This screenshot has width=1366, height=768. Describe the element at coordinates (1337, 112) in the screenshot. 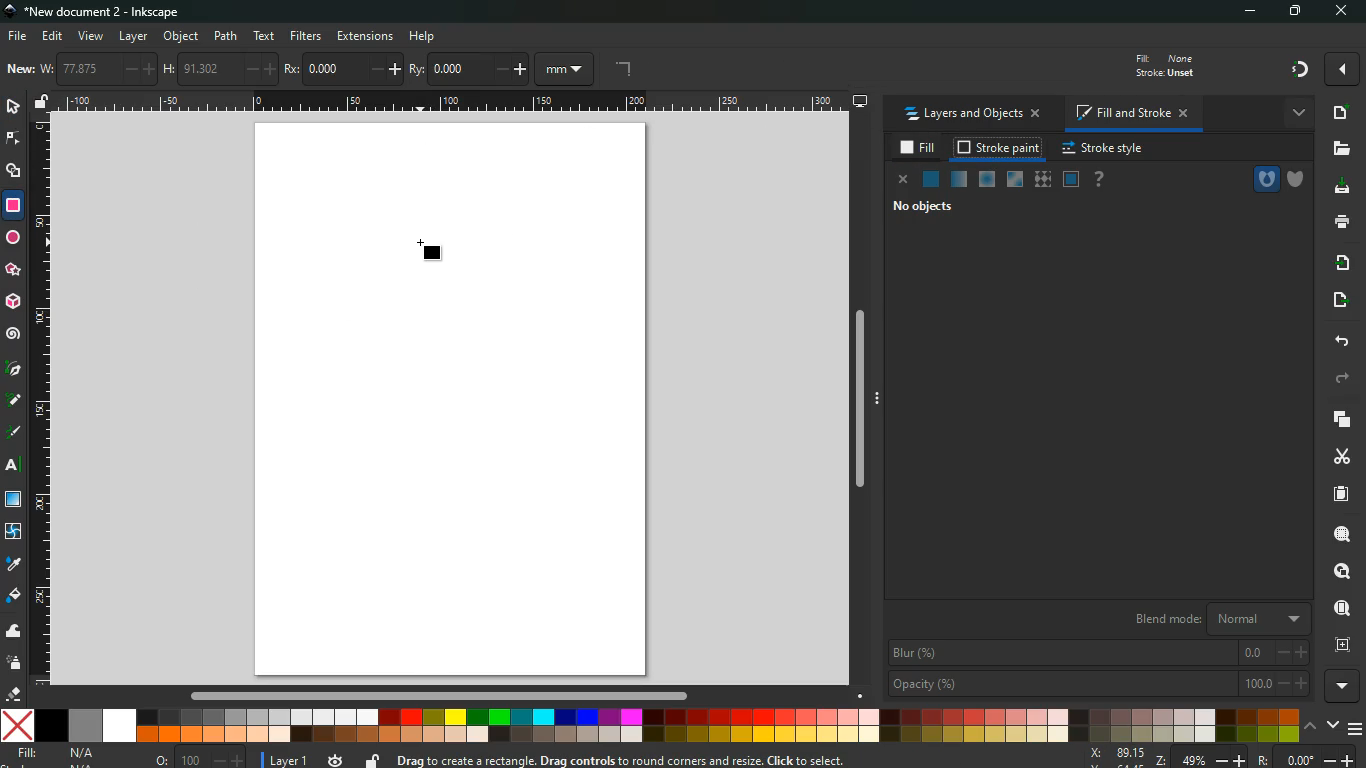

I see `new` at that location.